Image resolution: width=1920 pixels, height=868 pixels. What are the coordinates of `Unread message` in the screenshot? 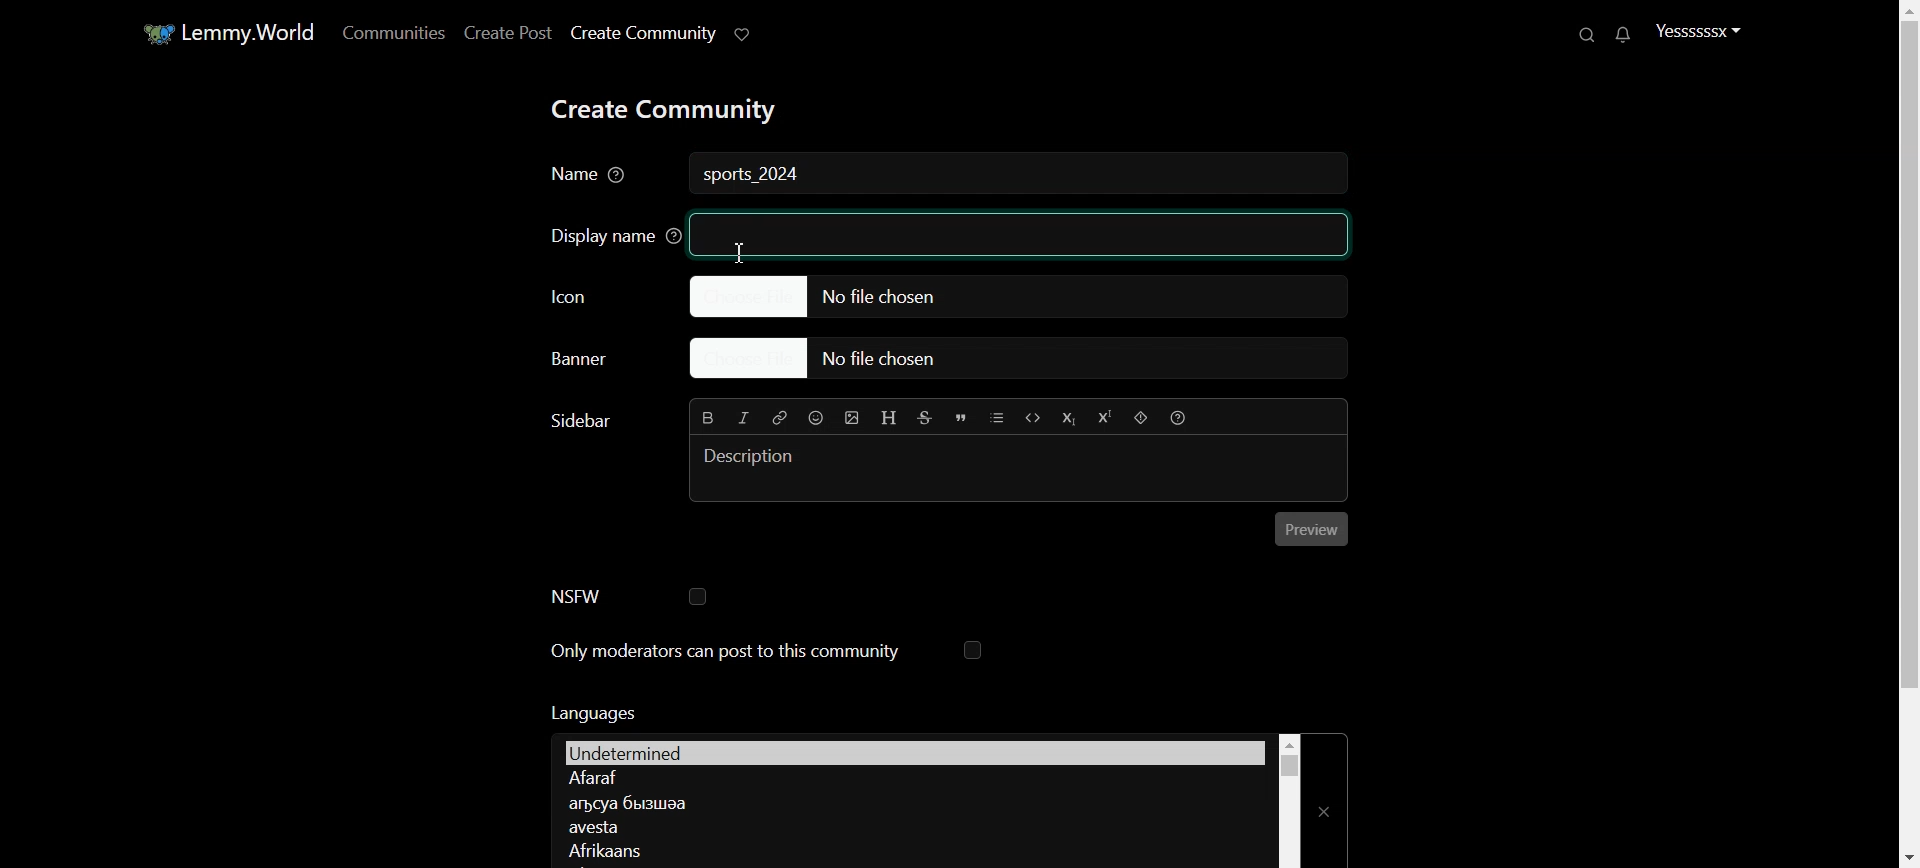 It's located at (1621, 35).